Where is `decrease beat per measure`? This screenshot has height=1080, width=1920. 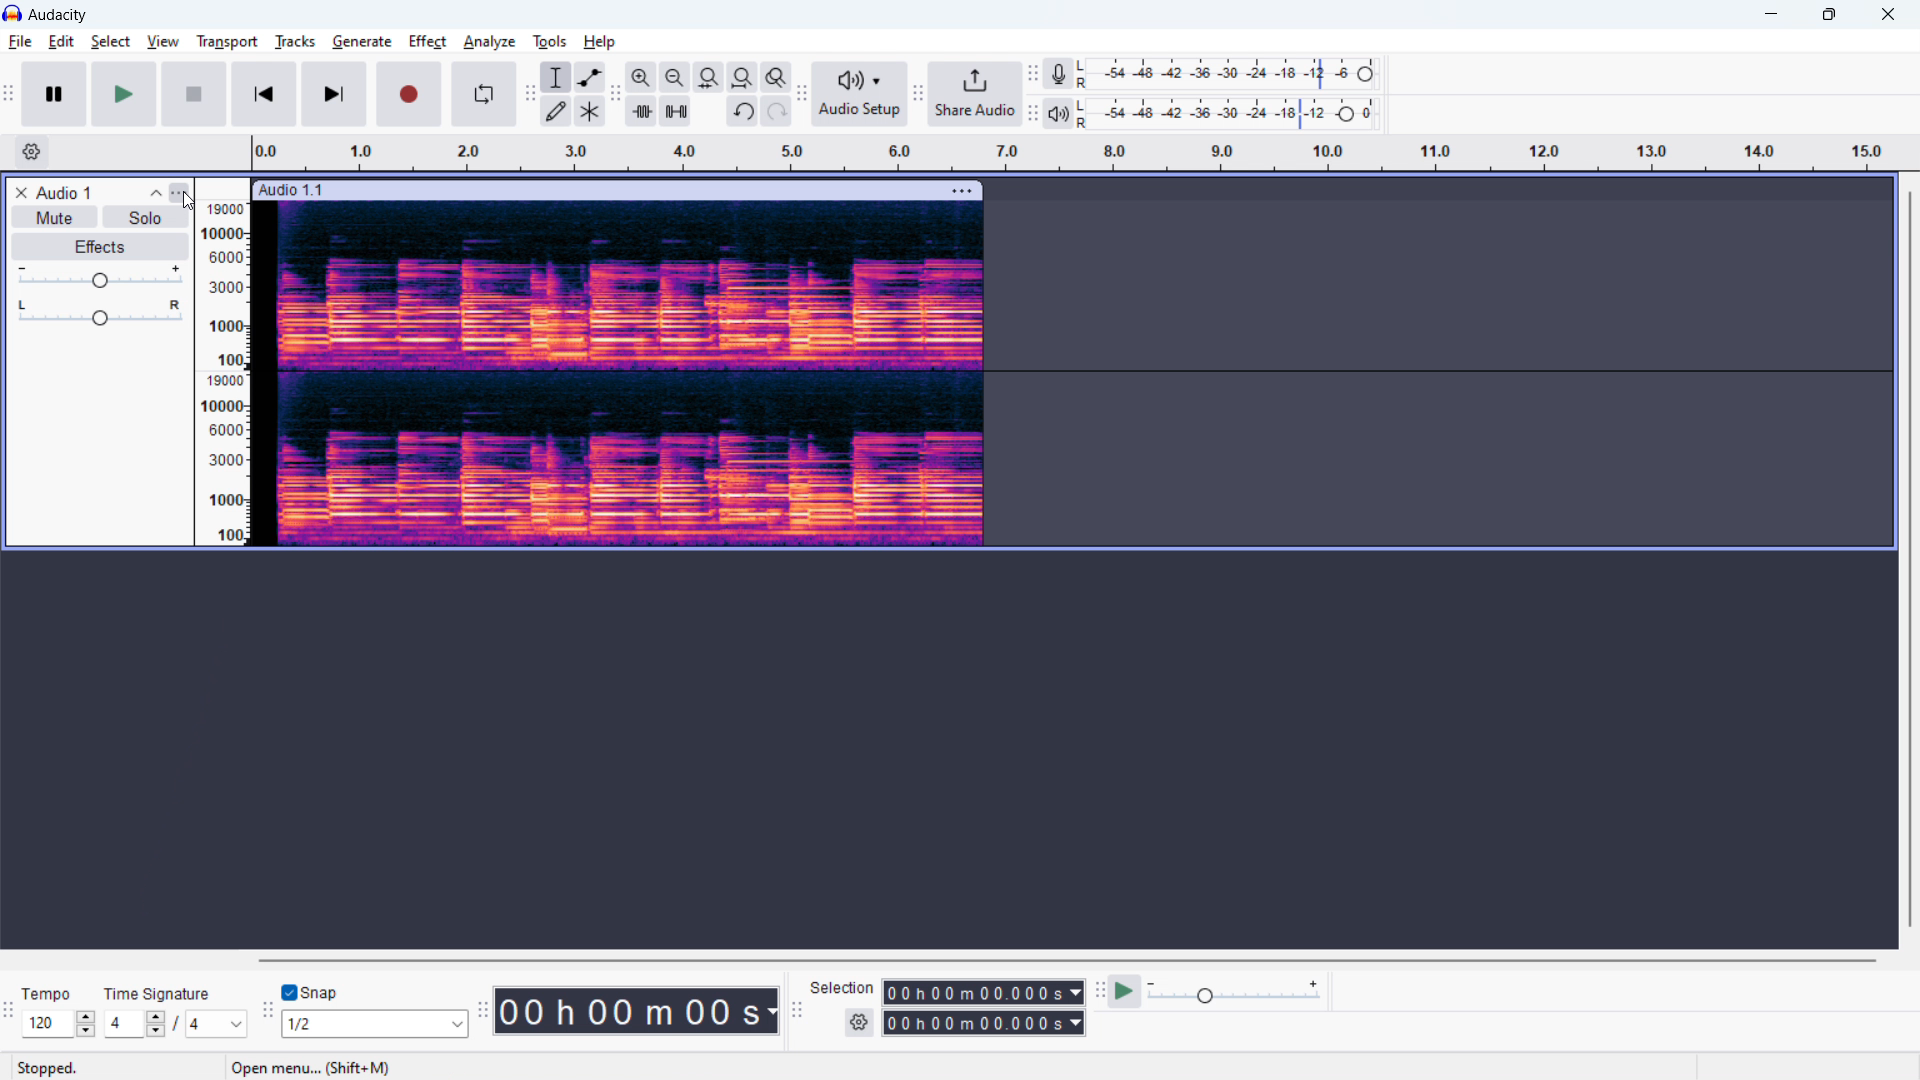
decrease beat per measure is located at coordinates (156, 1032).